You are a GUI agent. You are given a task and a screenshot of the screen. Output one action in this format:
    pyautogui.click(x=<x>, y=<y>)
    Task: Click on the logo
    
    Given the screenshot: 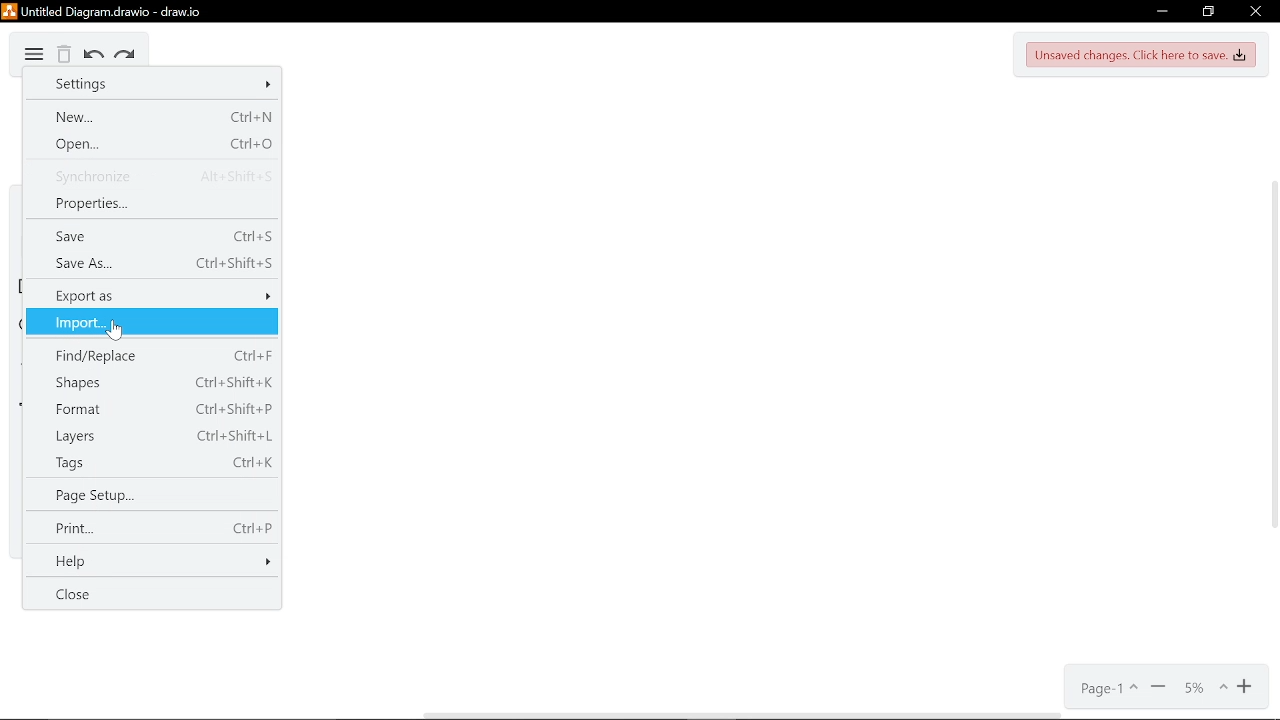 What is the action you would take?
    pyautogui.click(x=11, y=12)
    